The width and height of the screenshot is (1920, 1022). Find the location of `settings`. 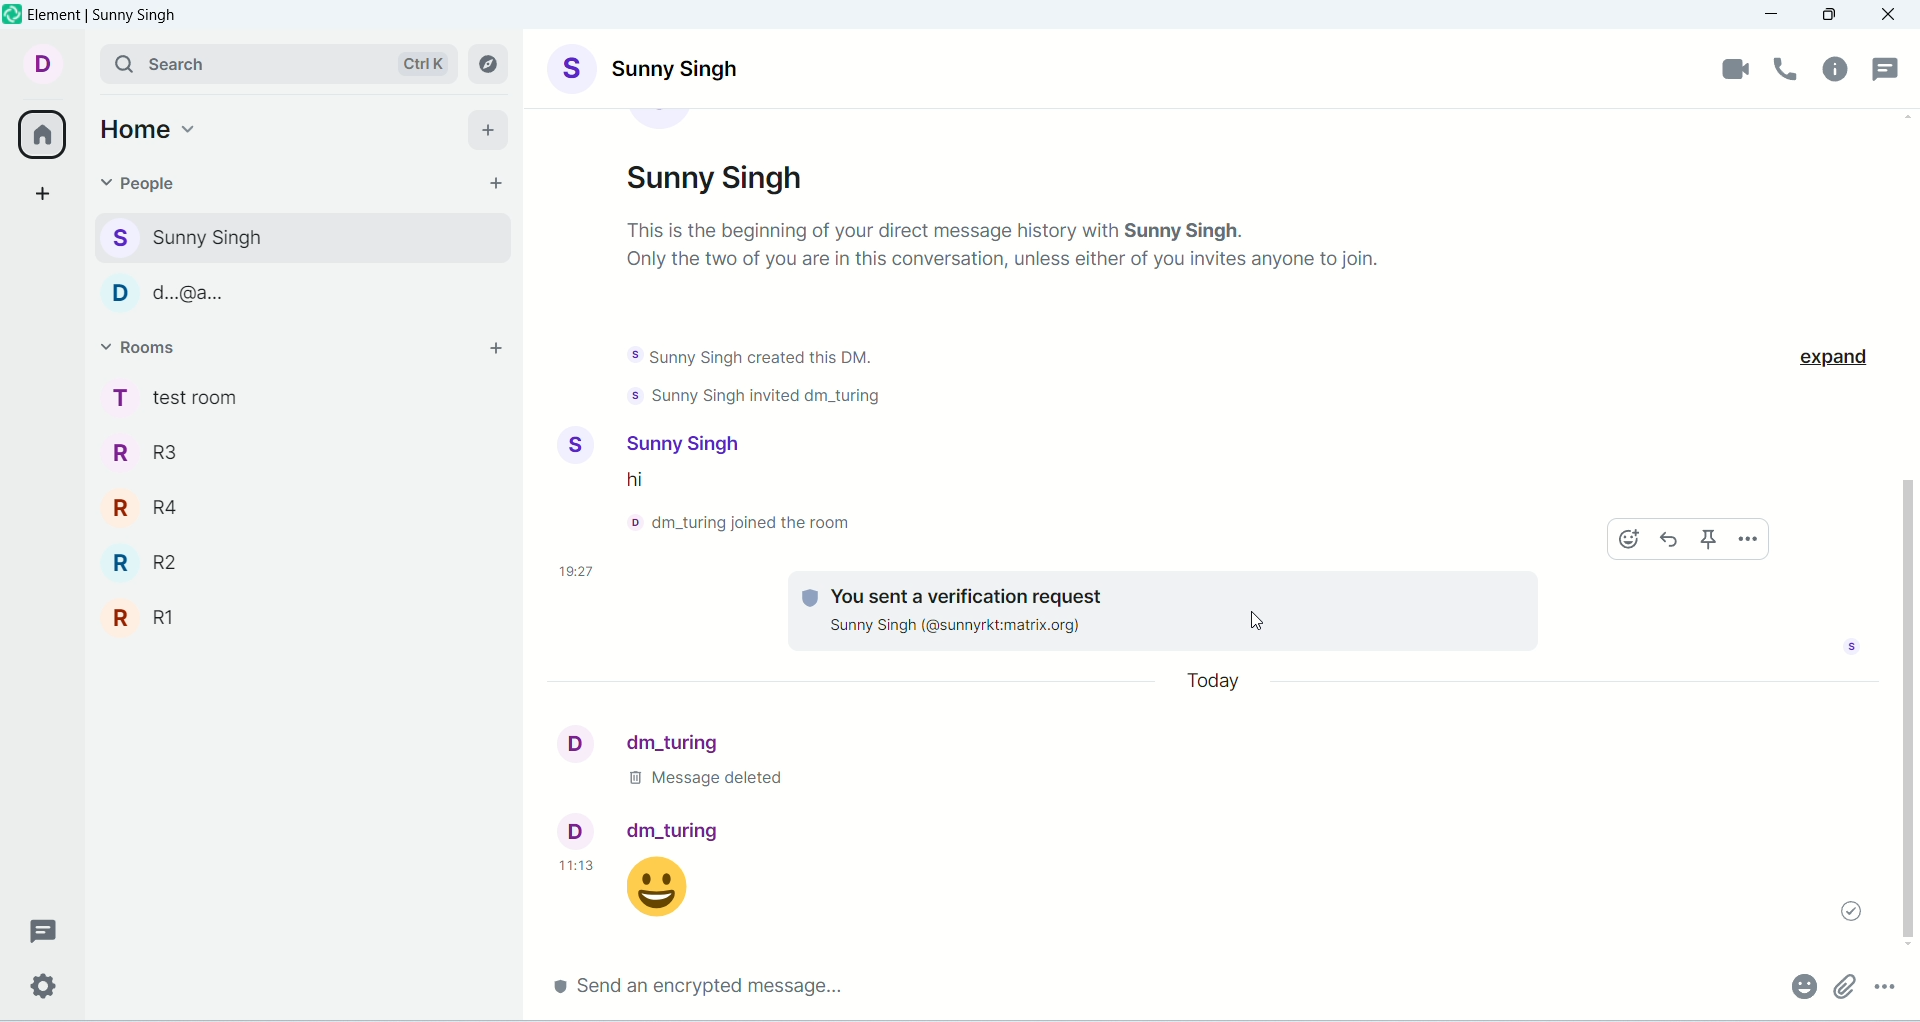

settings is located at coordinates (39, 989).